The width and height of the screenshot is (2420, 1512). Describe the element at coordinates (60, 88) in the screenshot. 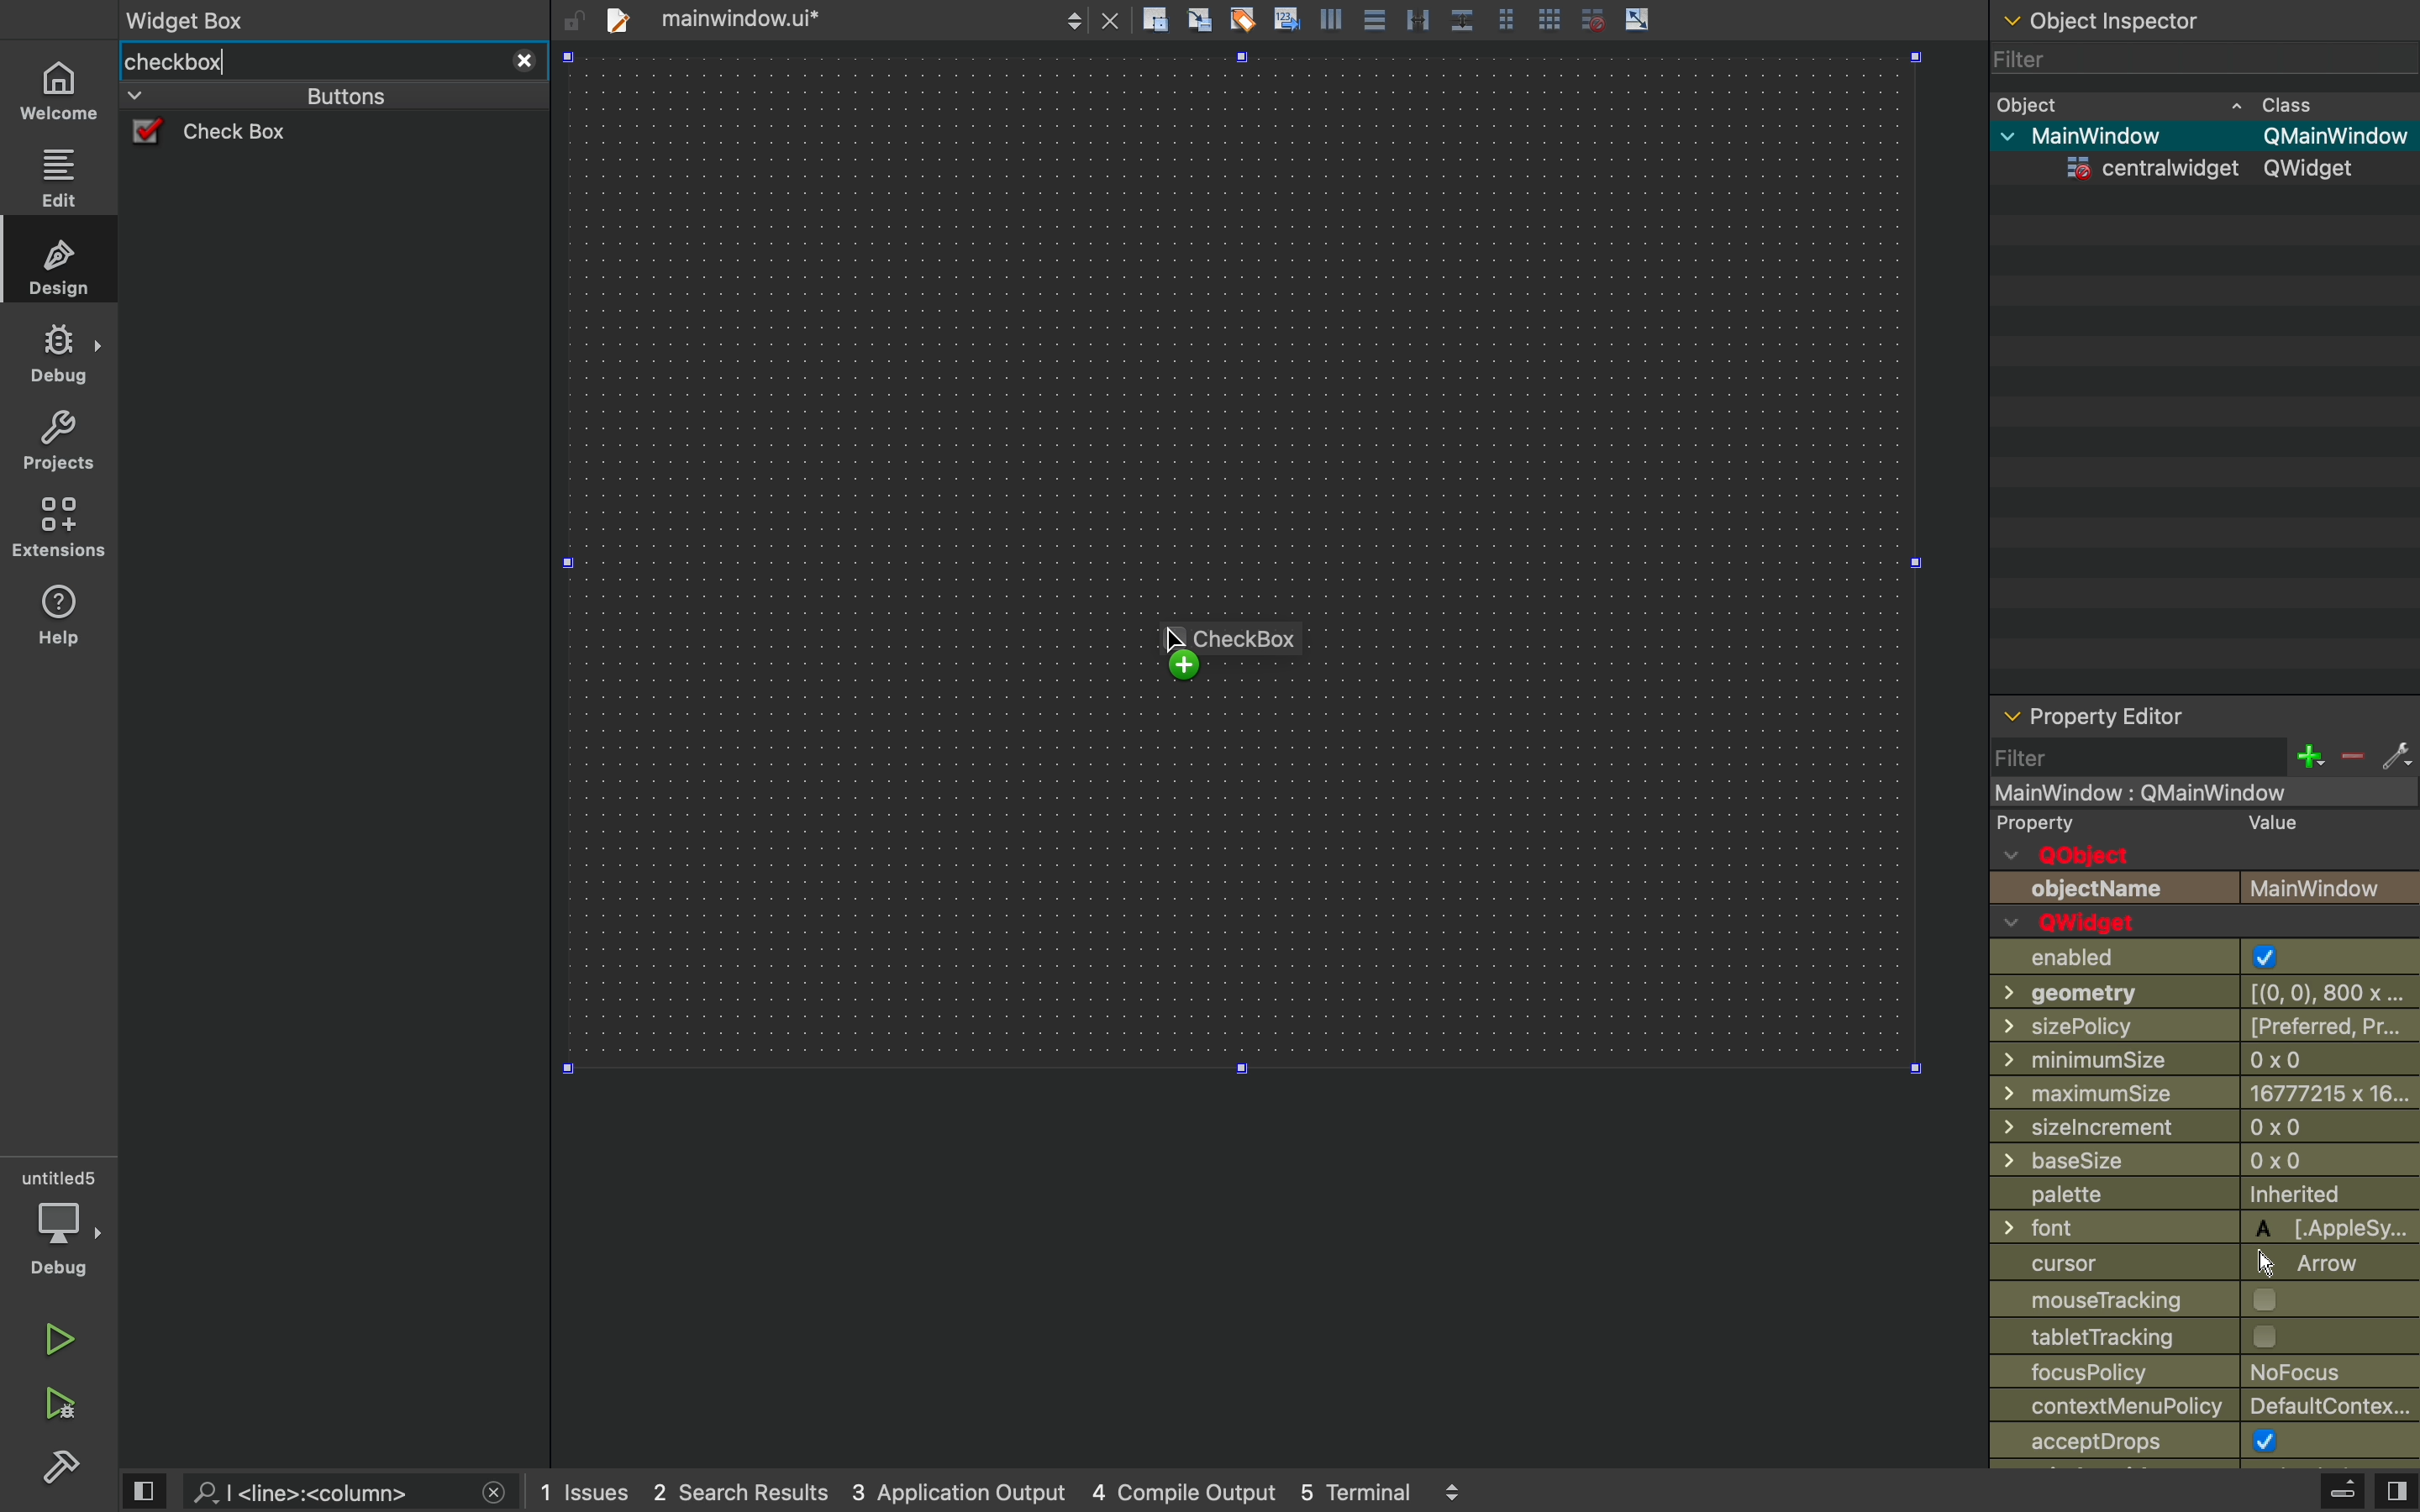

I see `home` at that location.